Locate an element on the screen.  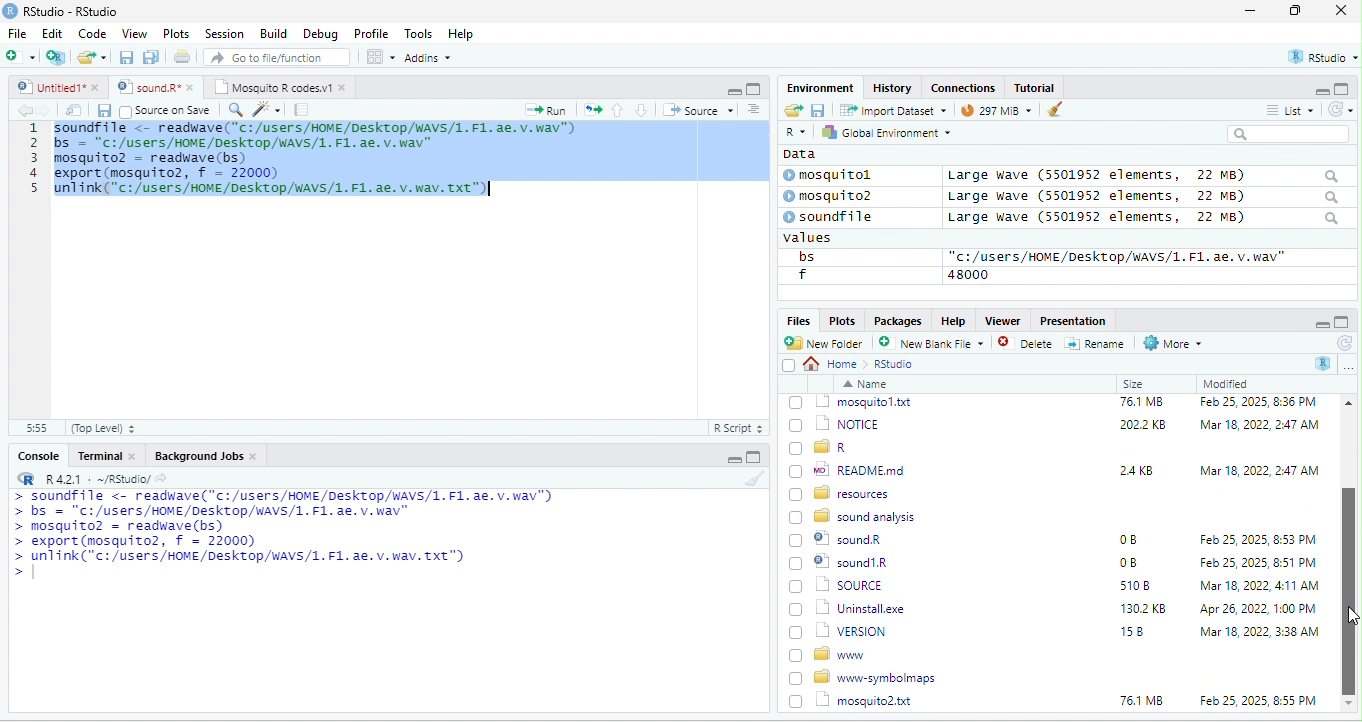
Delete is located at coordinates (1028, 344).